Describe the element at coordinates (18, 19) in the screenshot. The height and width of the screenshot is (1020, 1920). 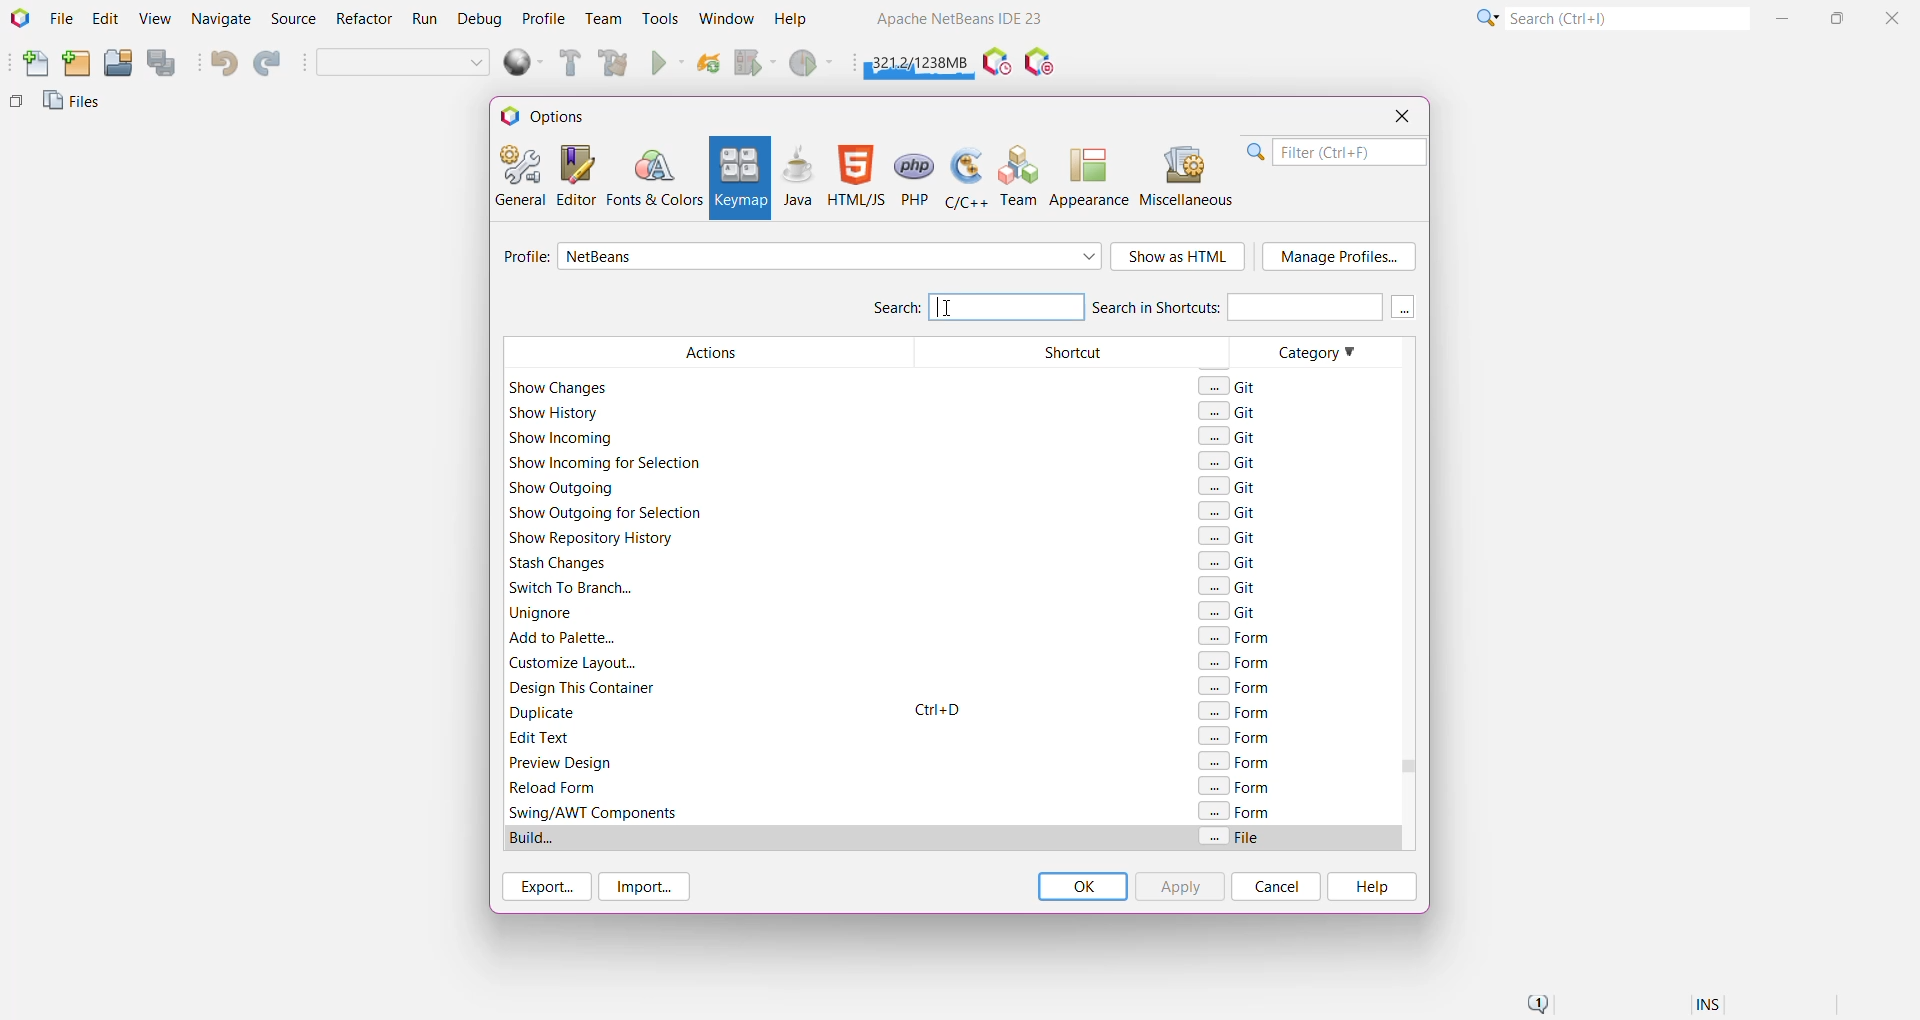
I see `Application Logo` at that location.